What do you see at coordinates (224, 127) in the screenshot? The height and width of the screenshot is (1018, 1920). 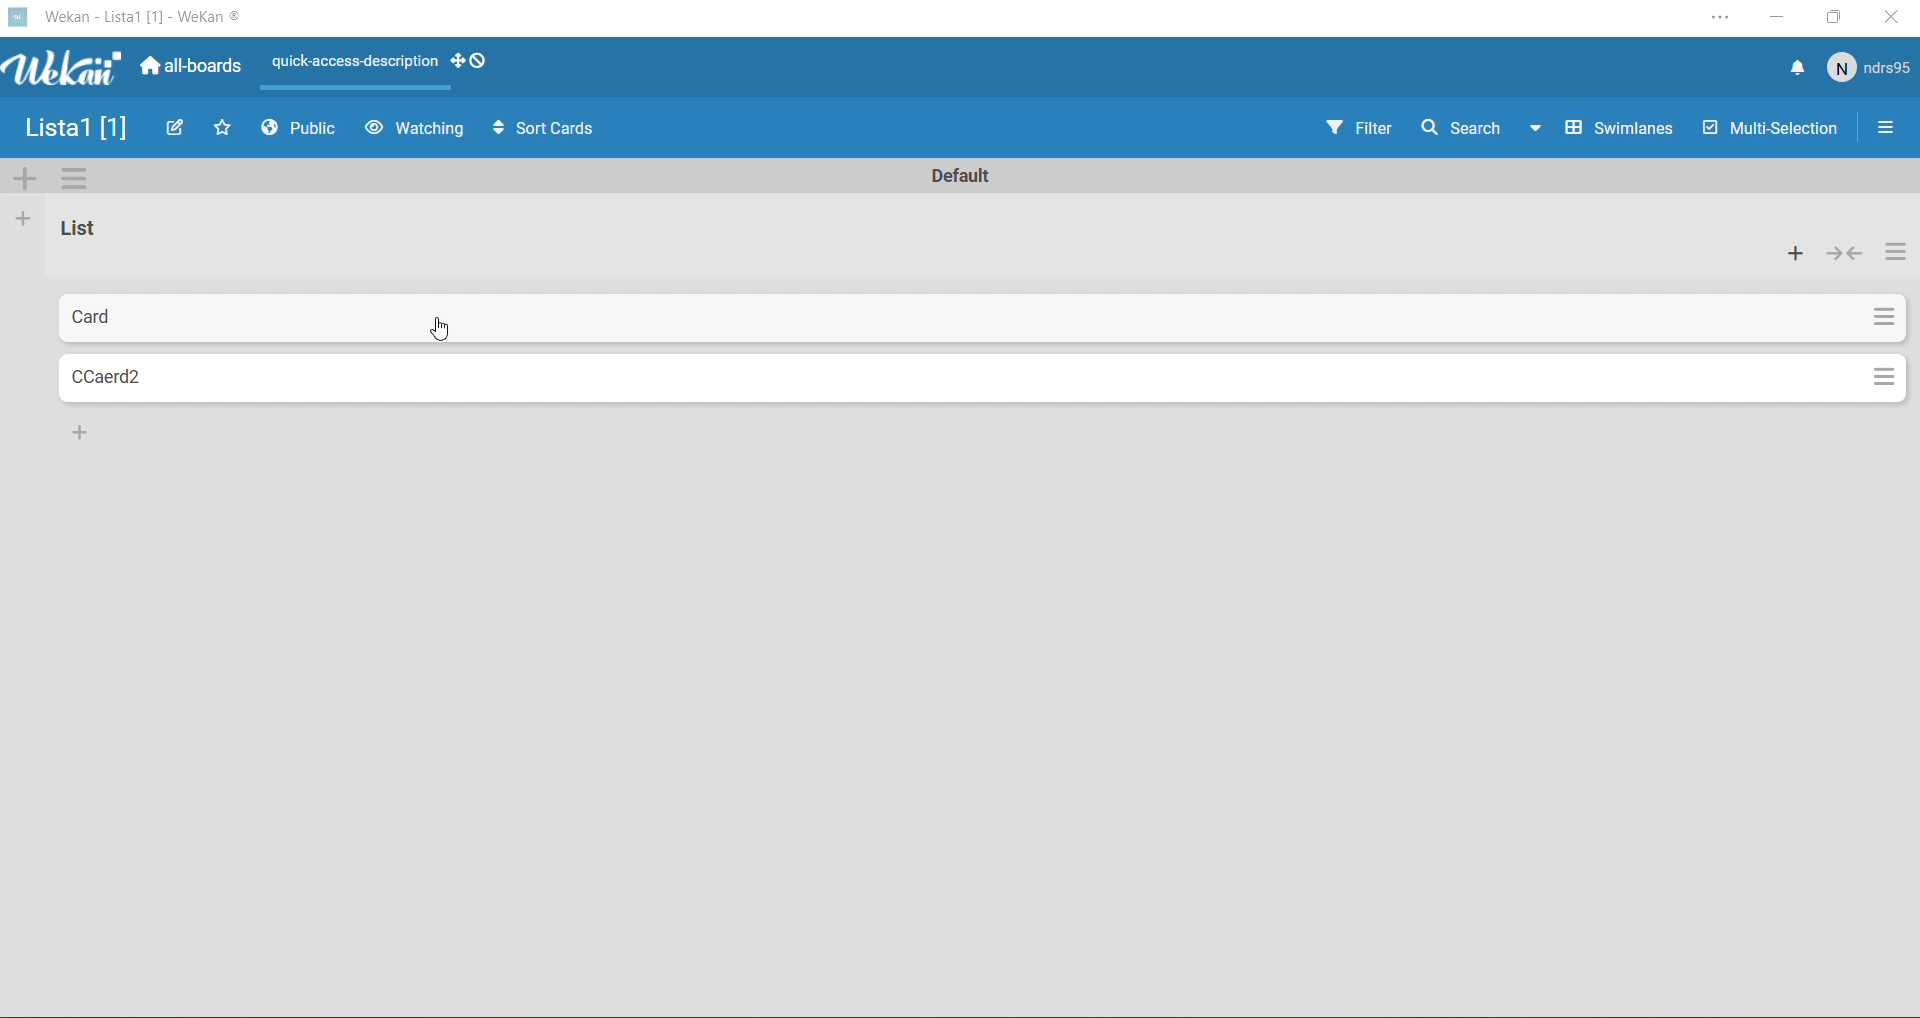 I see `Favourites` at bounding box center [224, 127].